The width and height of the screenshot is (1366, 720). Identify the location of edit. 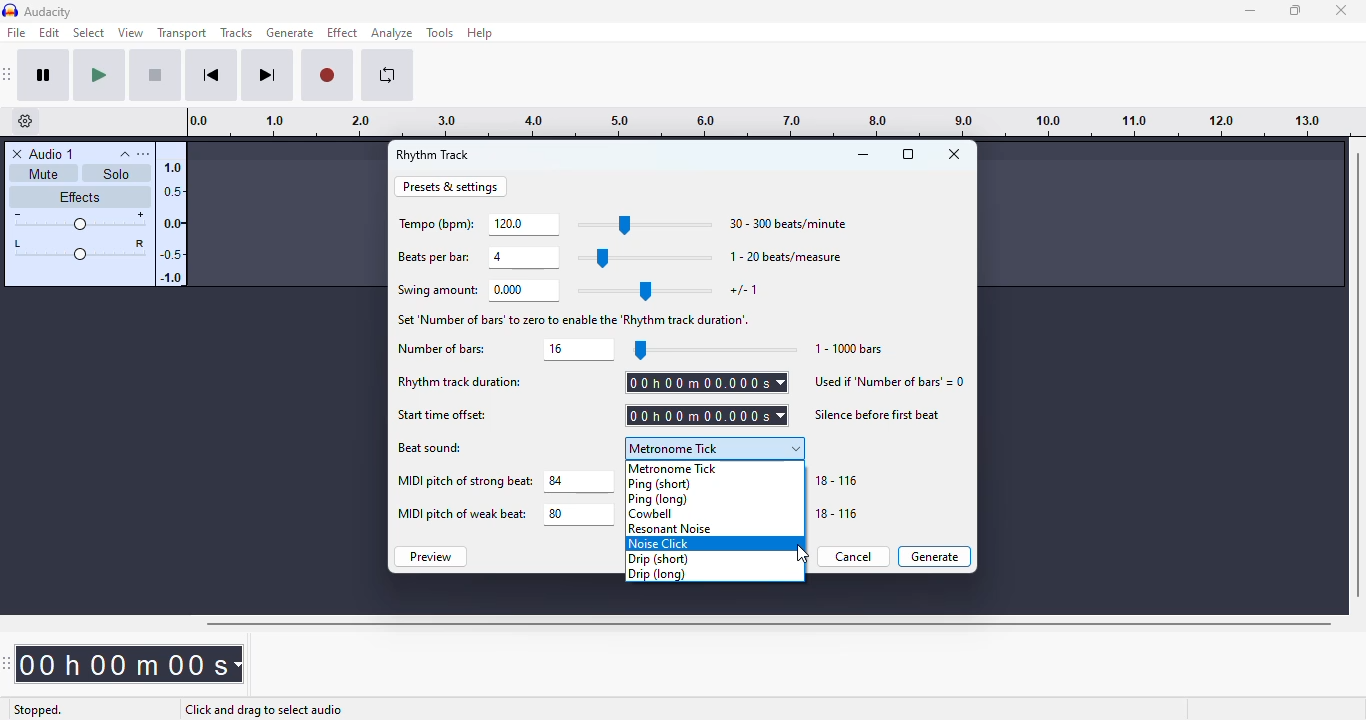
(50, 32).